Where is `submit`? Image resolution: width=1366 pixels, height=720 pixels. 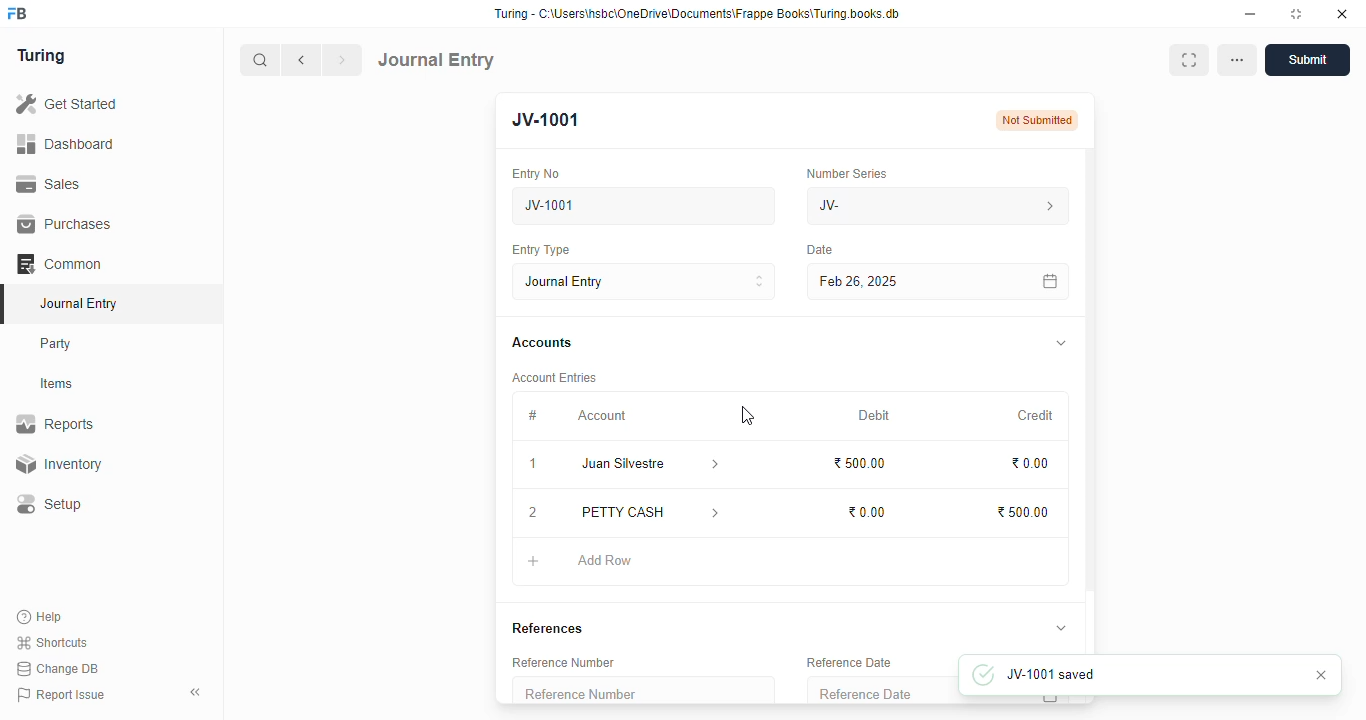 submit is located at coordinates (1307, 60).